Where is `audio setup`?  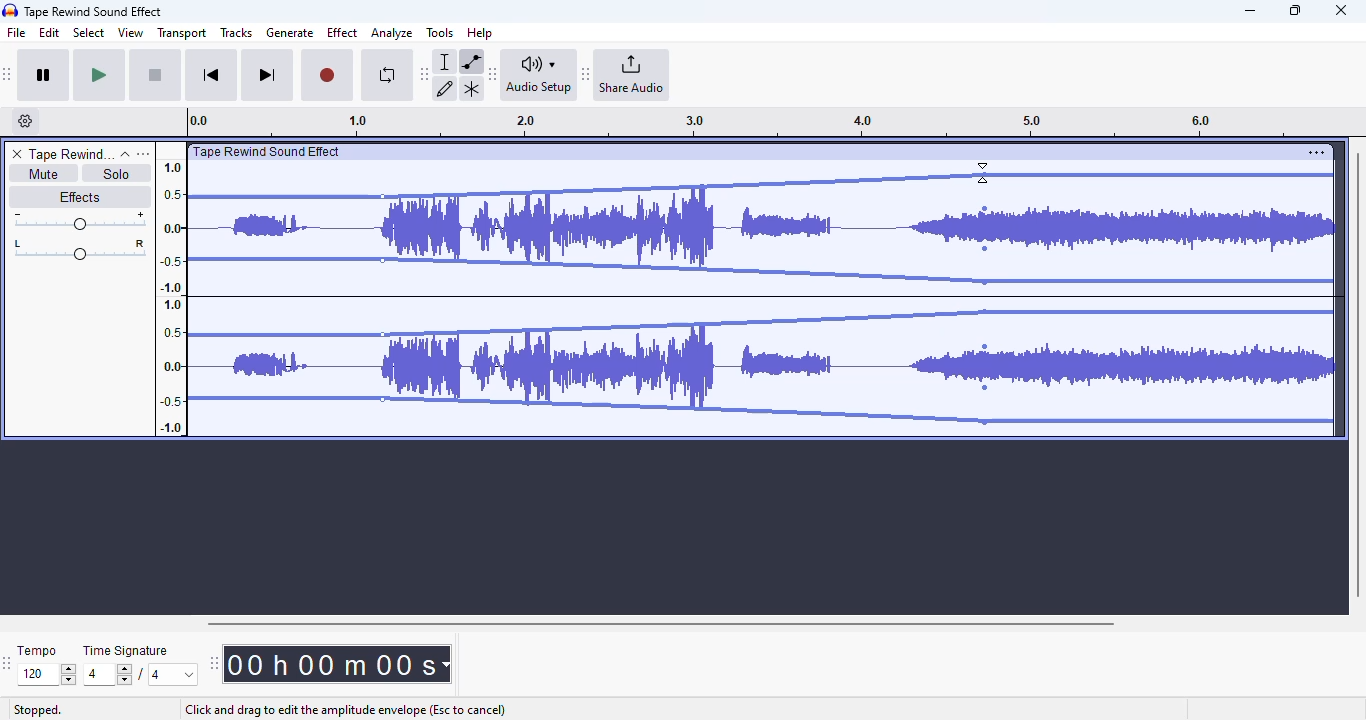
audio setup is located at coordinates (539, 74).